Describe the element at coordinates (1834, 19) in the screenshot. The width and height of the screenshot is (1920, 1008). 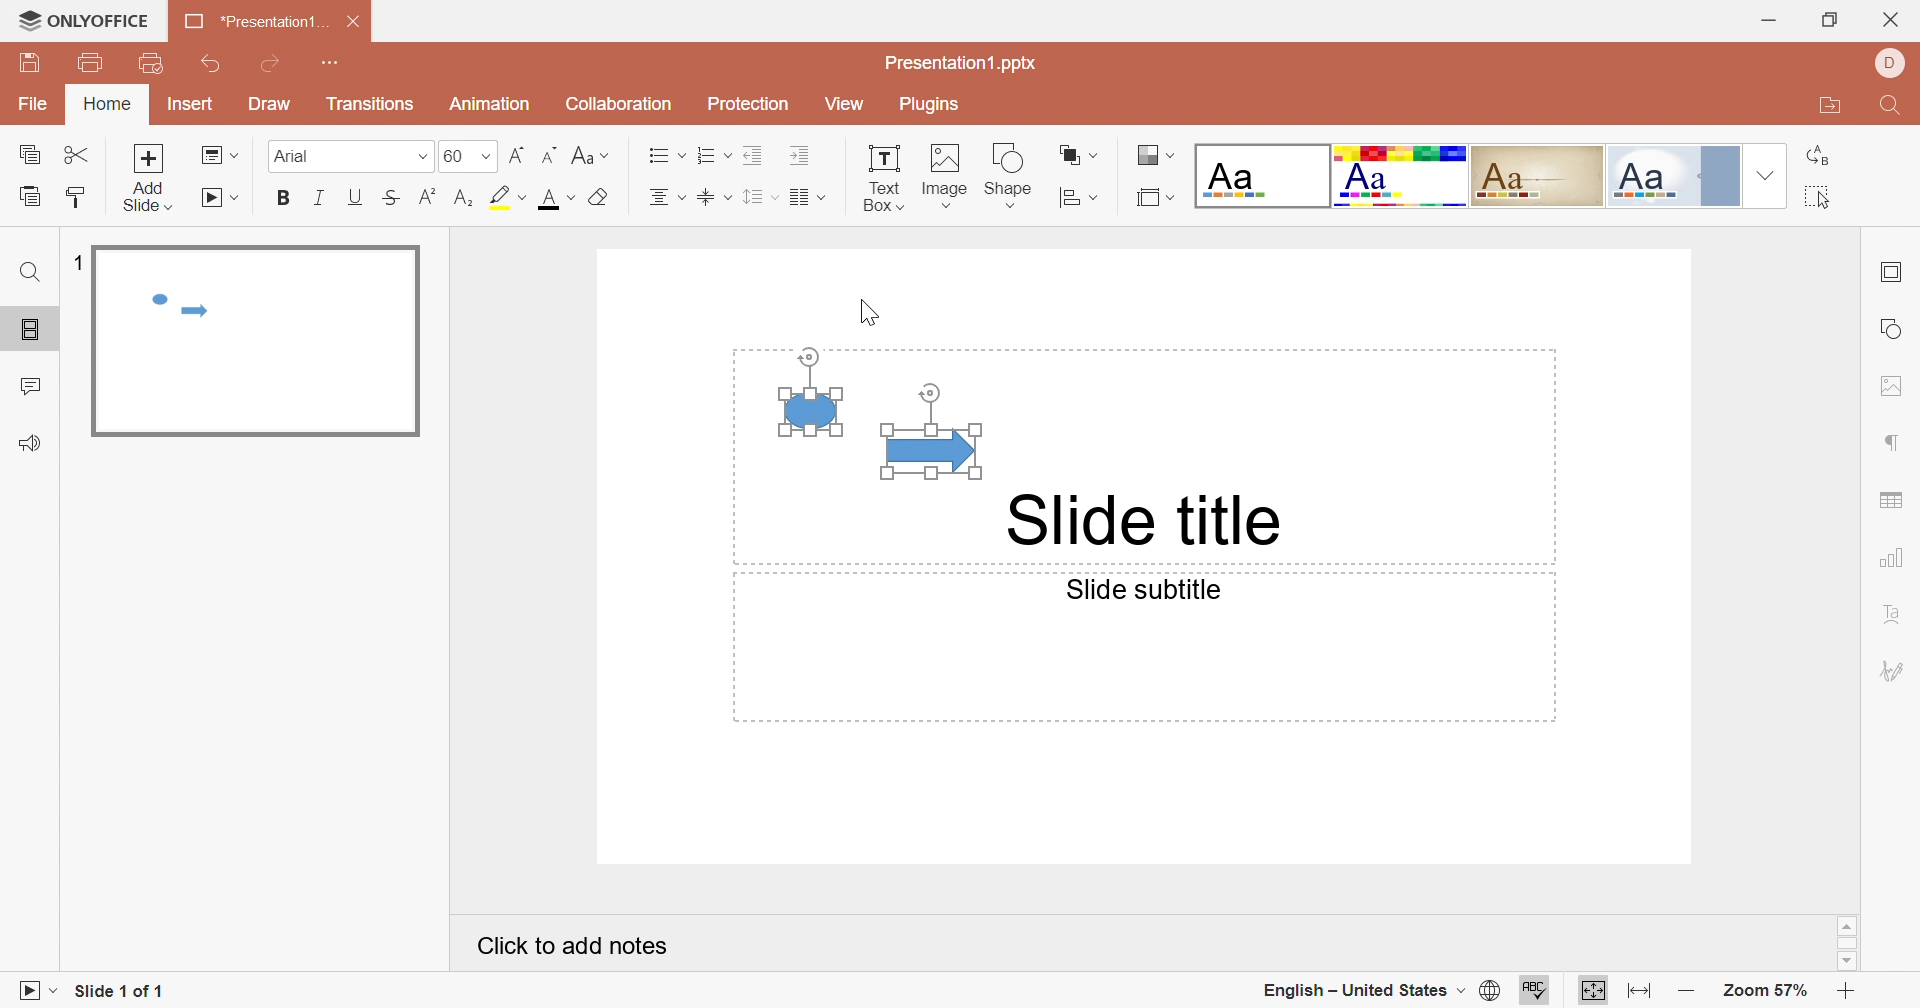
I see `Restore Down` at that location.